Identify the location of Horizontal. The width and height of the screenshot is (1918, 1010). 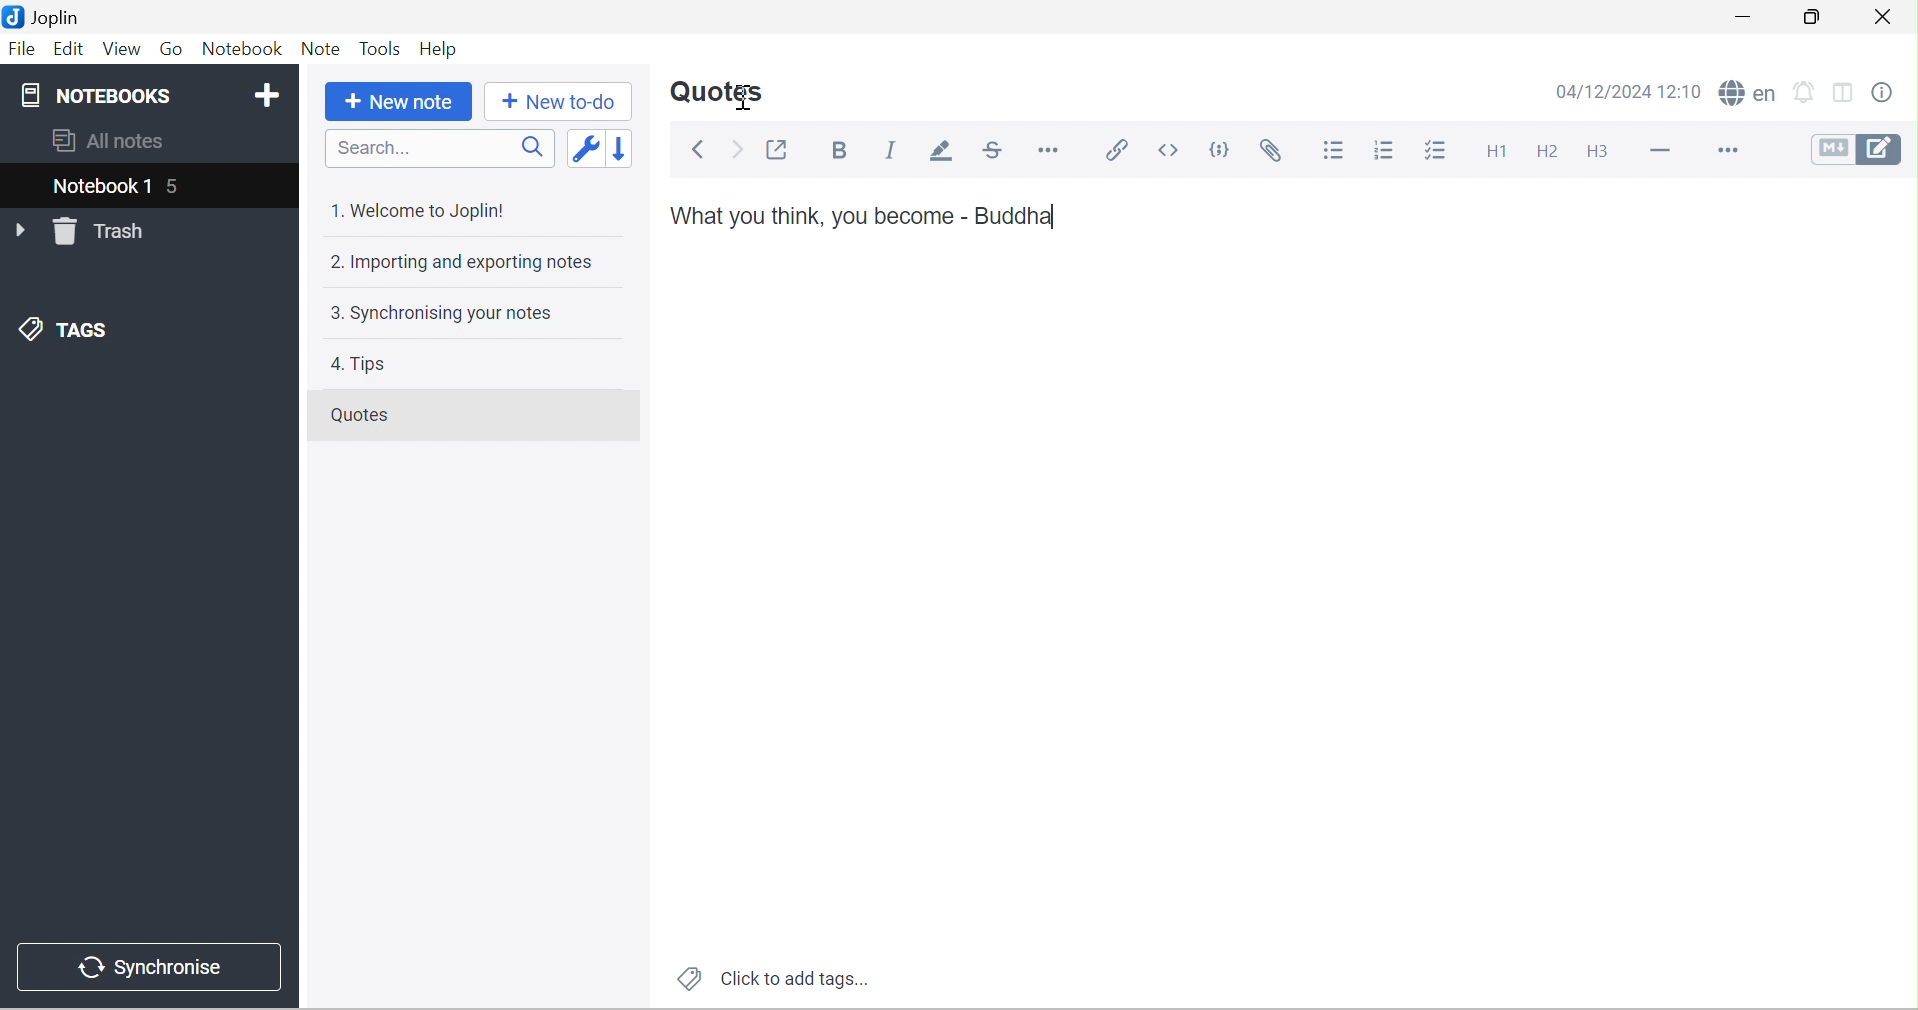
(1053, 153).